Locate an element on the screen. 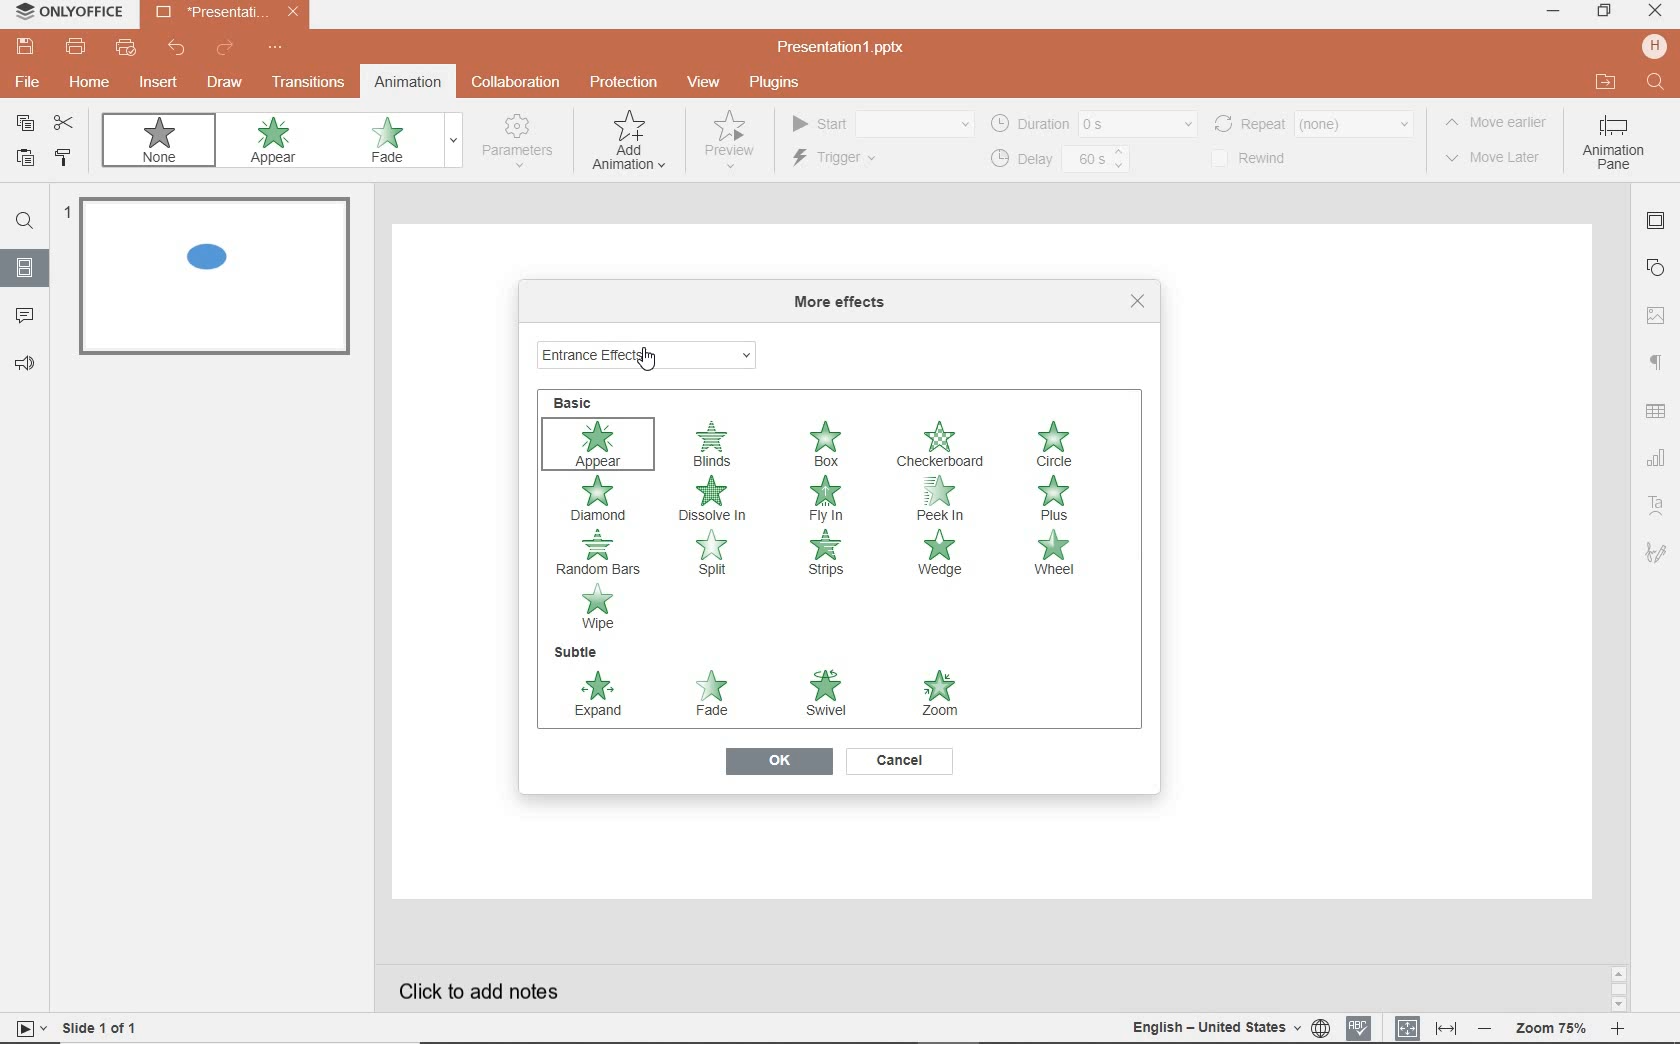  OK is located at coordinates (777, 763).